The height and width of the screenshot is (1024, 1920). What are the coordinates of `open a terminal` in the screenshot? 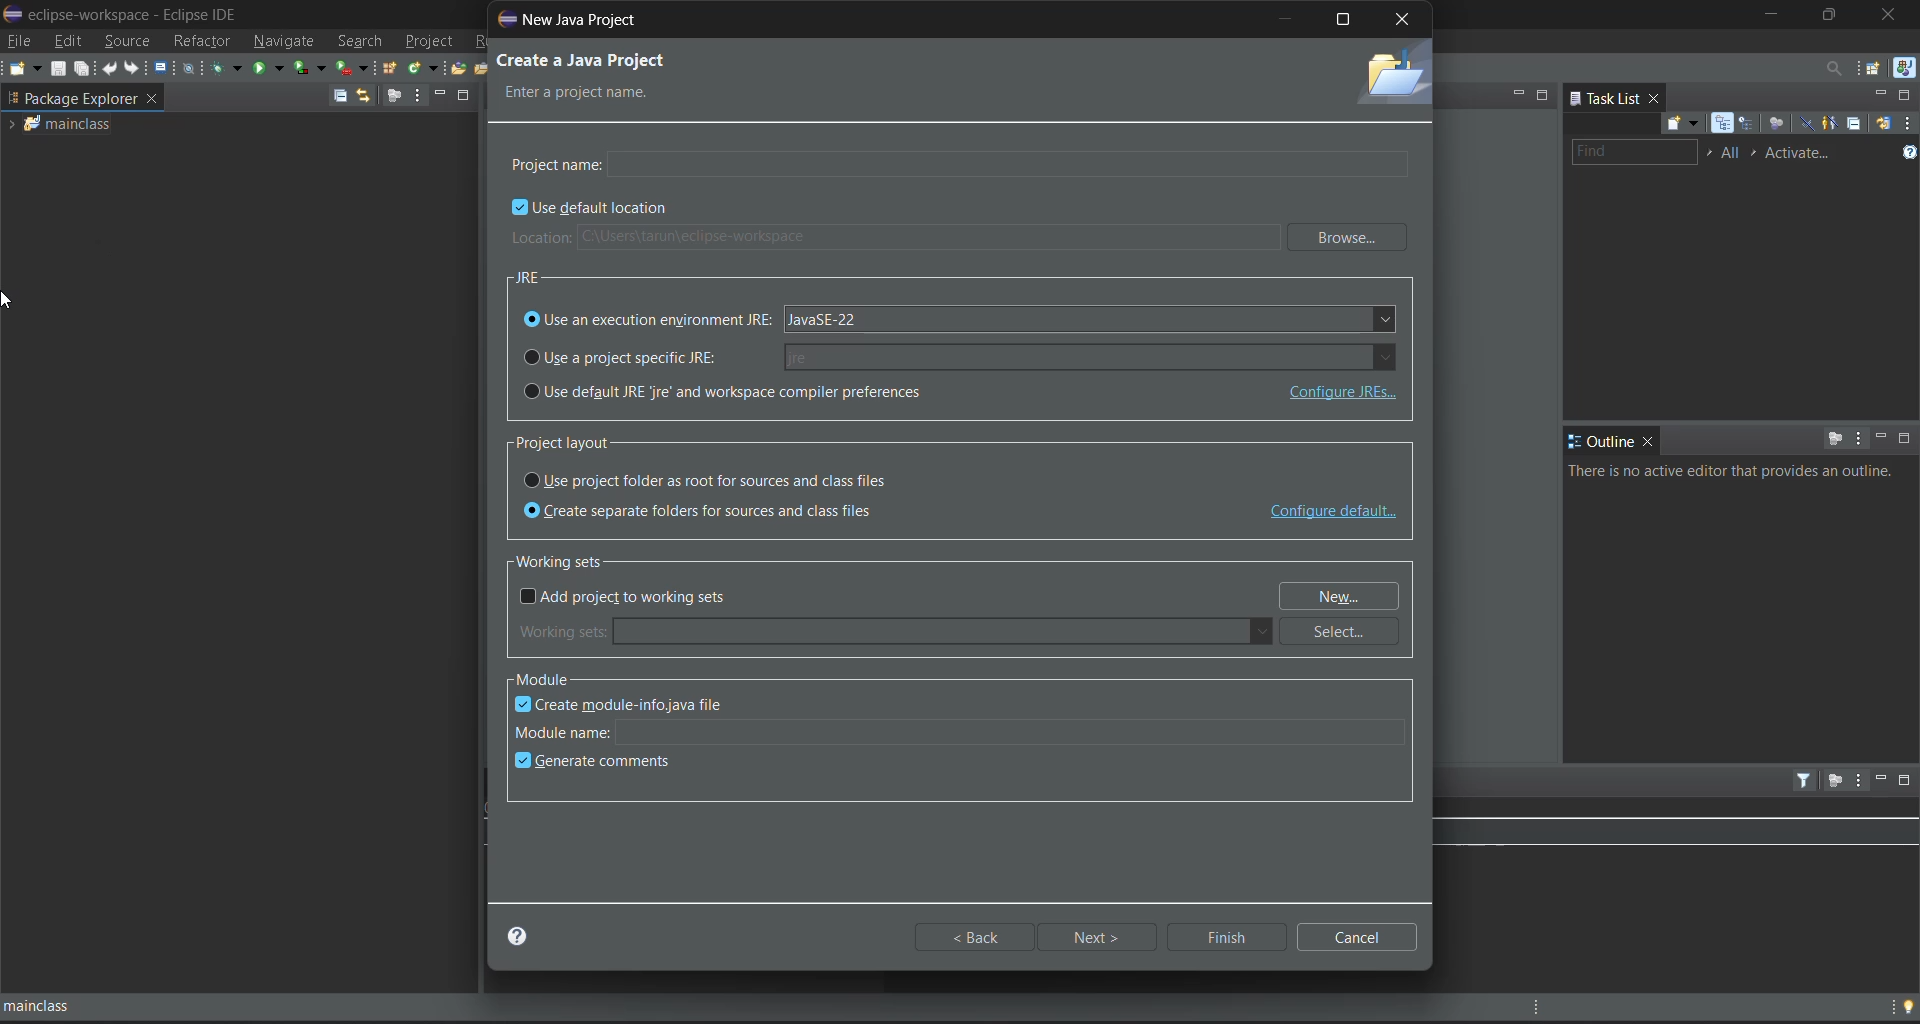 It's located at (162, 67).